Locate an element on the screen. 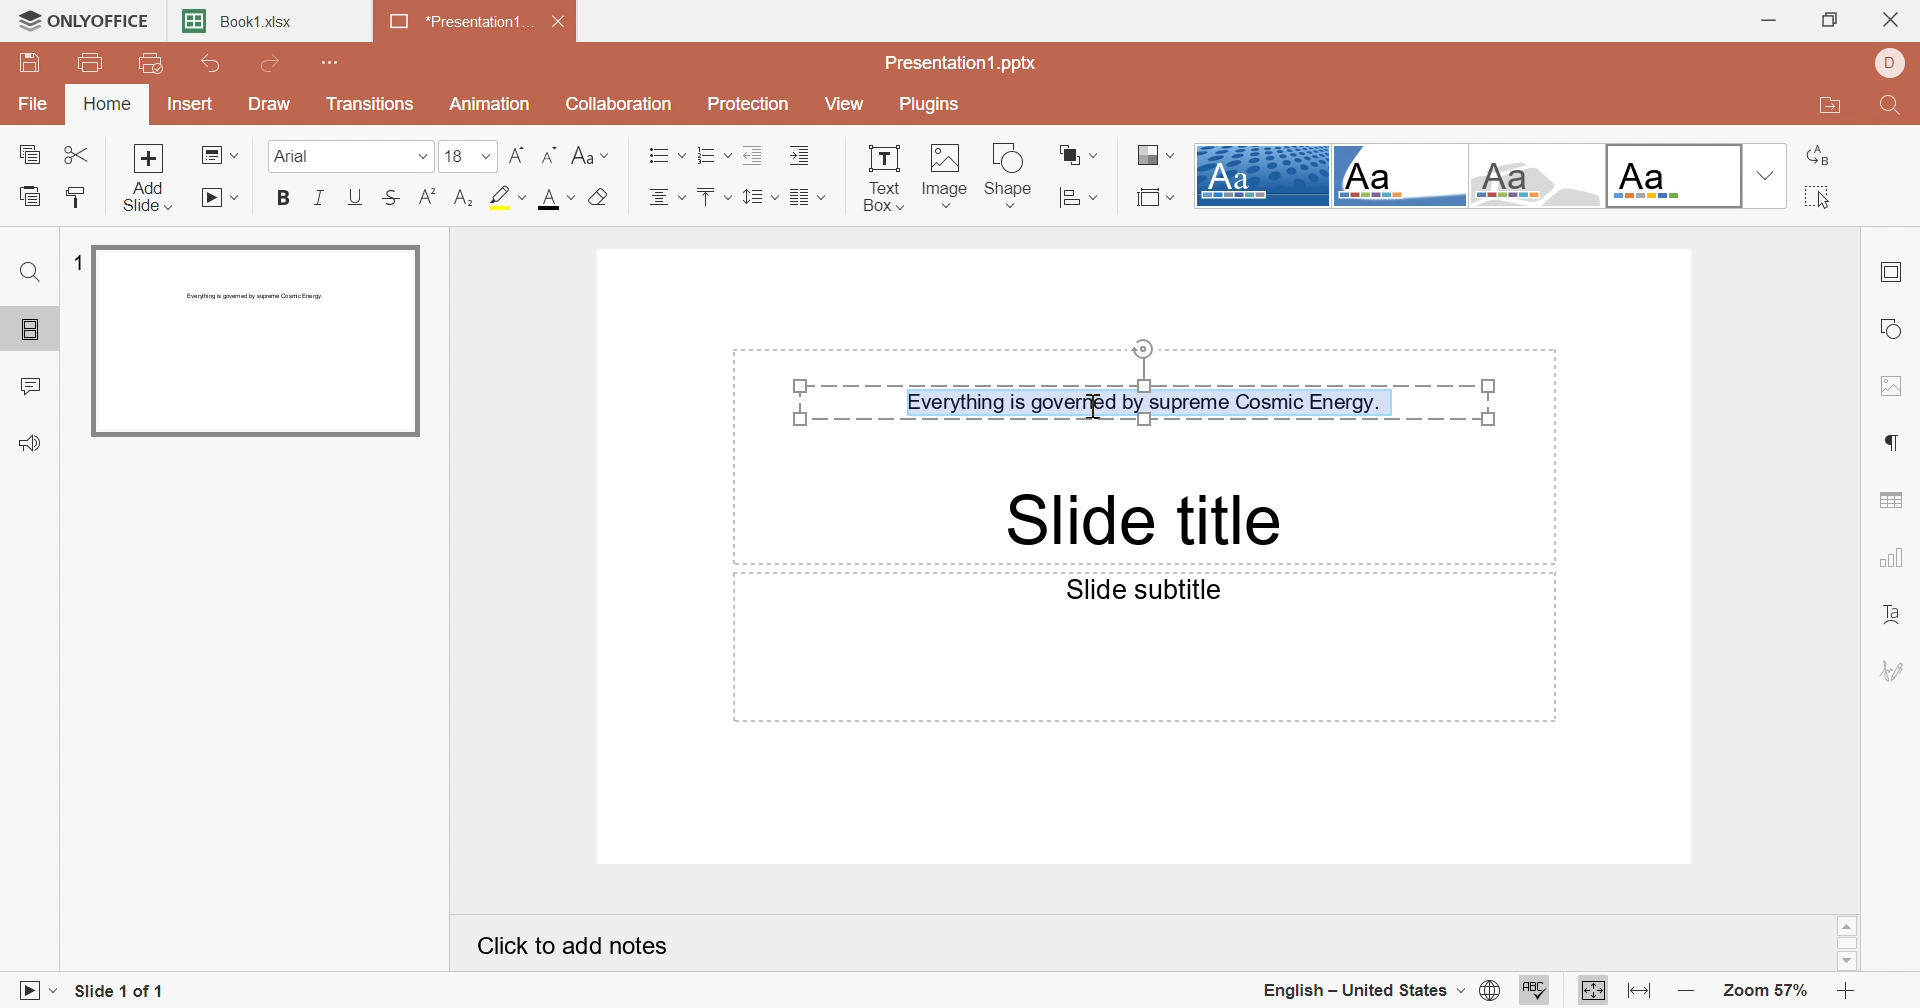 This screenshot has height=1008, width=1920. *Presentation1... is located at coordinates (463, 23).